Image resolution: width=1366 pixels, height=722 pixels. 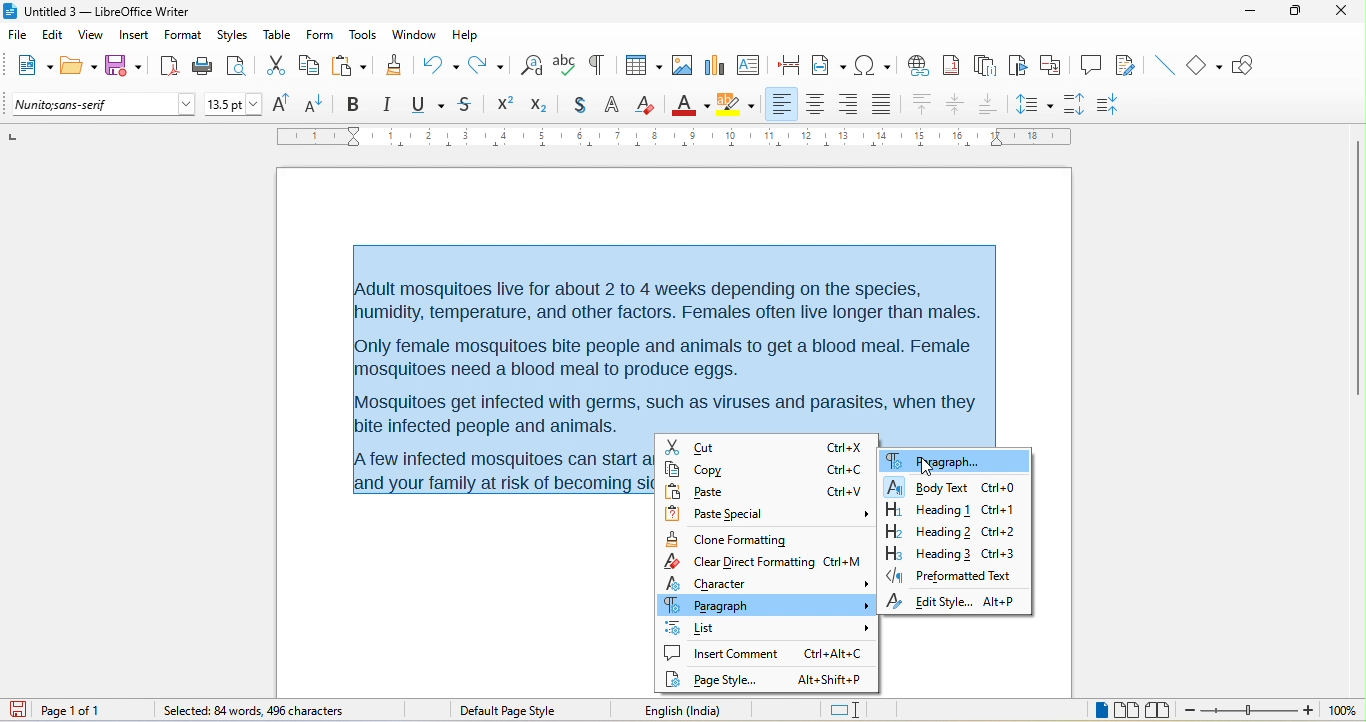 I want to click on subscript, so click(x=544, y=103).